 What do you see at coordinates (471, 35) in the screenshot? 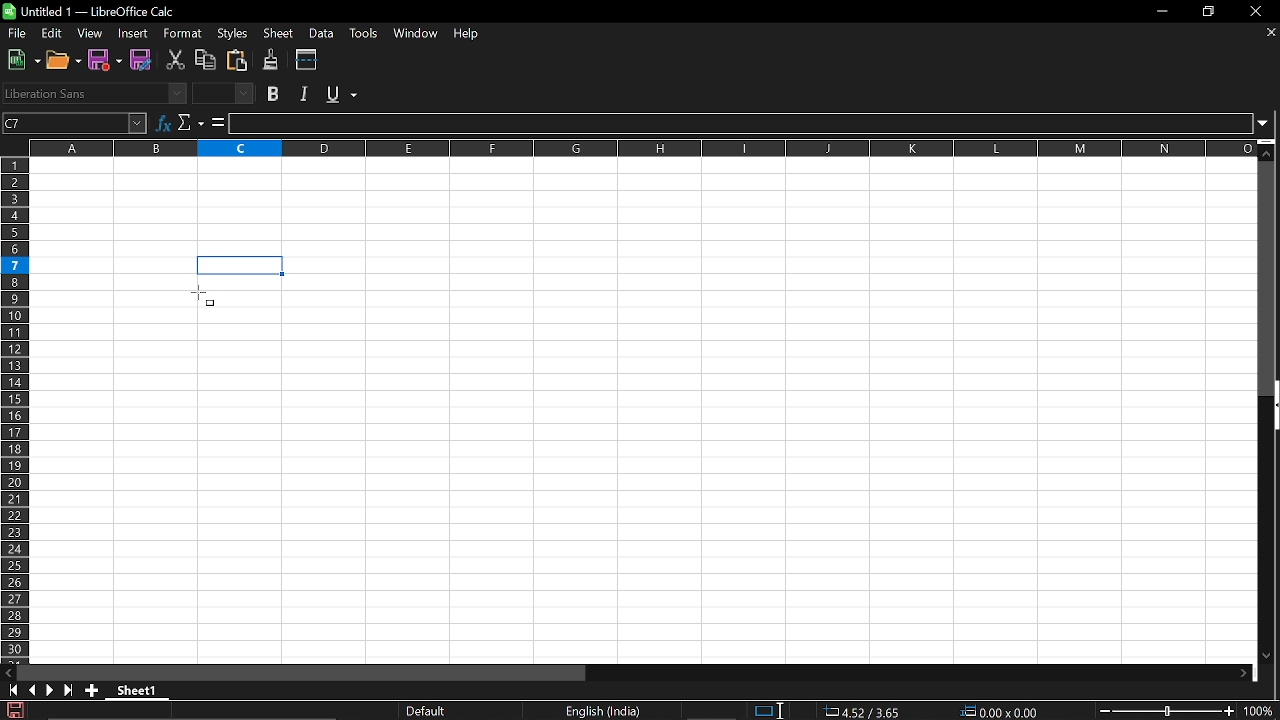
I see `HElp` at bounding box center [471, 35].